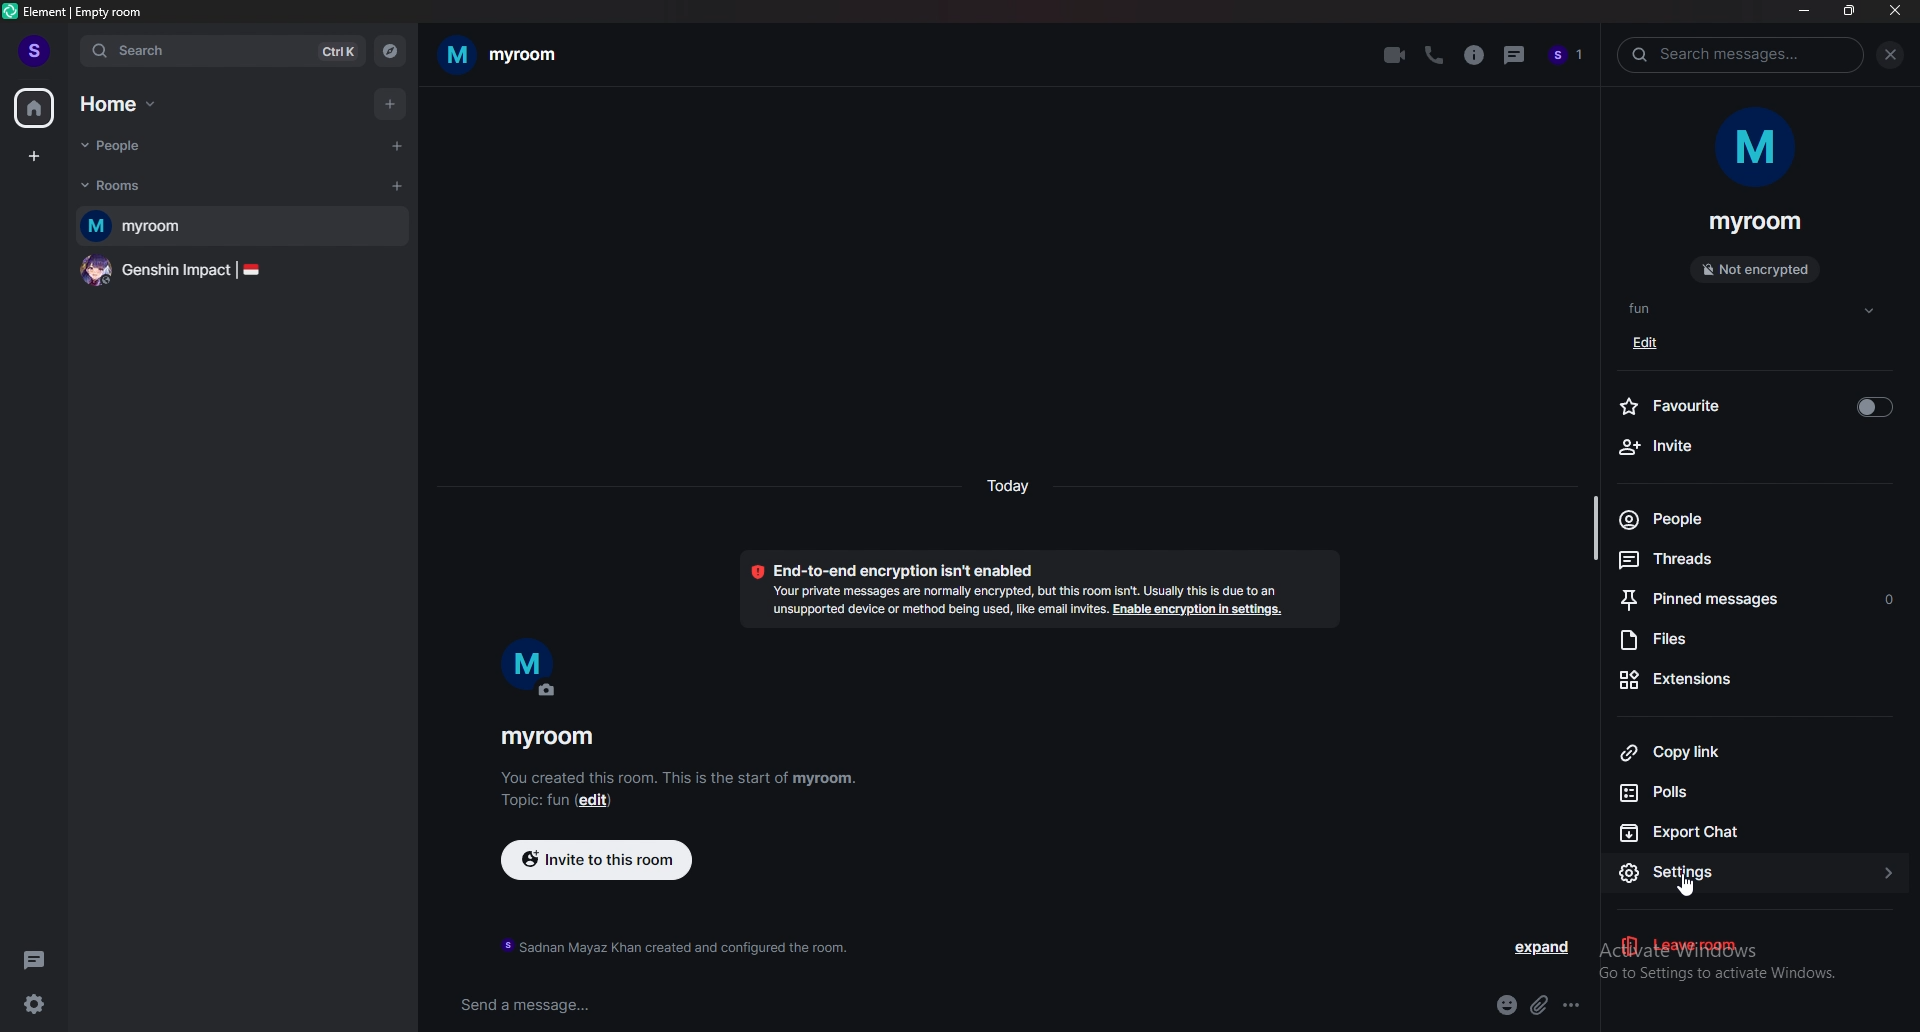 This screenshot has width=1920, height=1032. What do you see at coordinates (1651, 342) in the screenshot?
I see `edit` at bounding box center [1651, 342].